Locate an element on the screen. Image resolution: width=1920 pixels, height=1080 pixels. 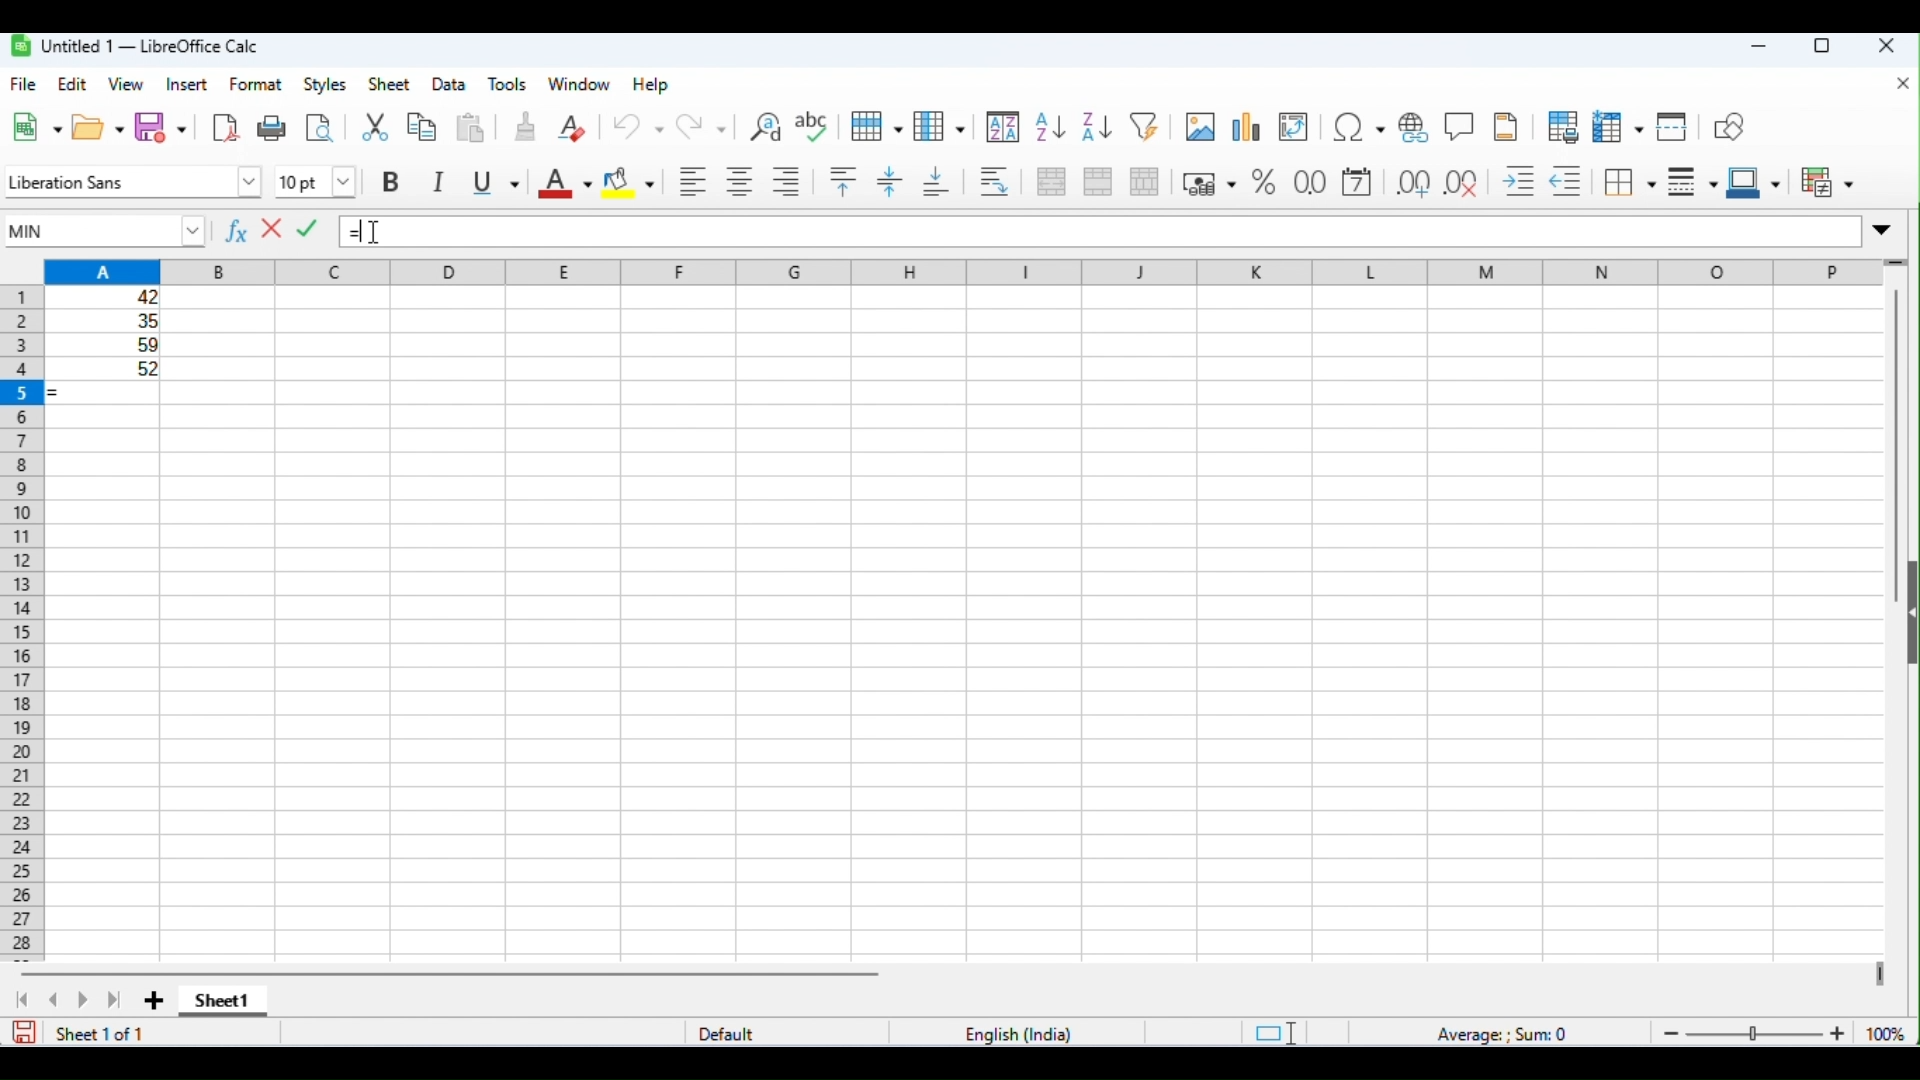
horizontal scroll bar is located at coordinates (456, 974).